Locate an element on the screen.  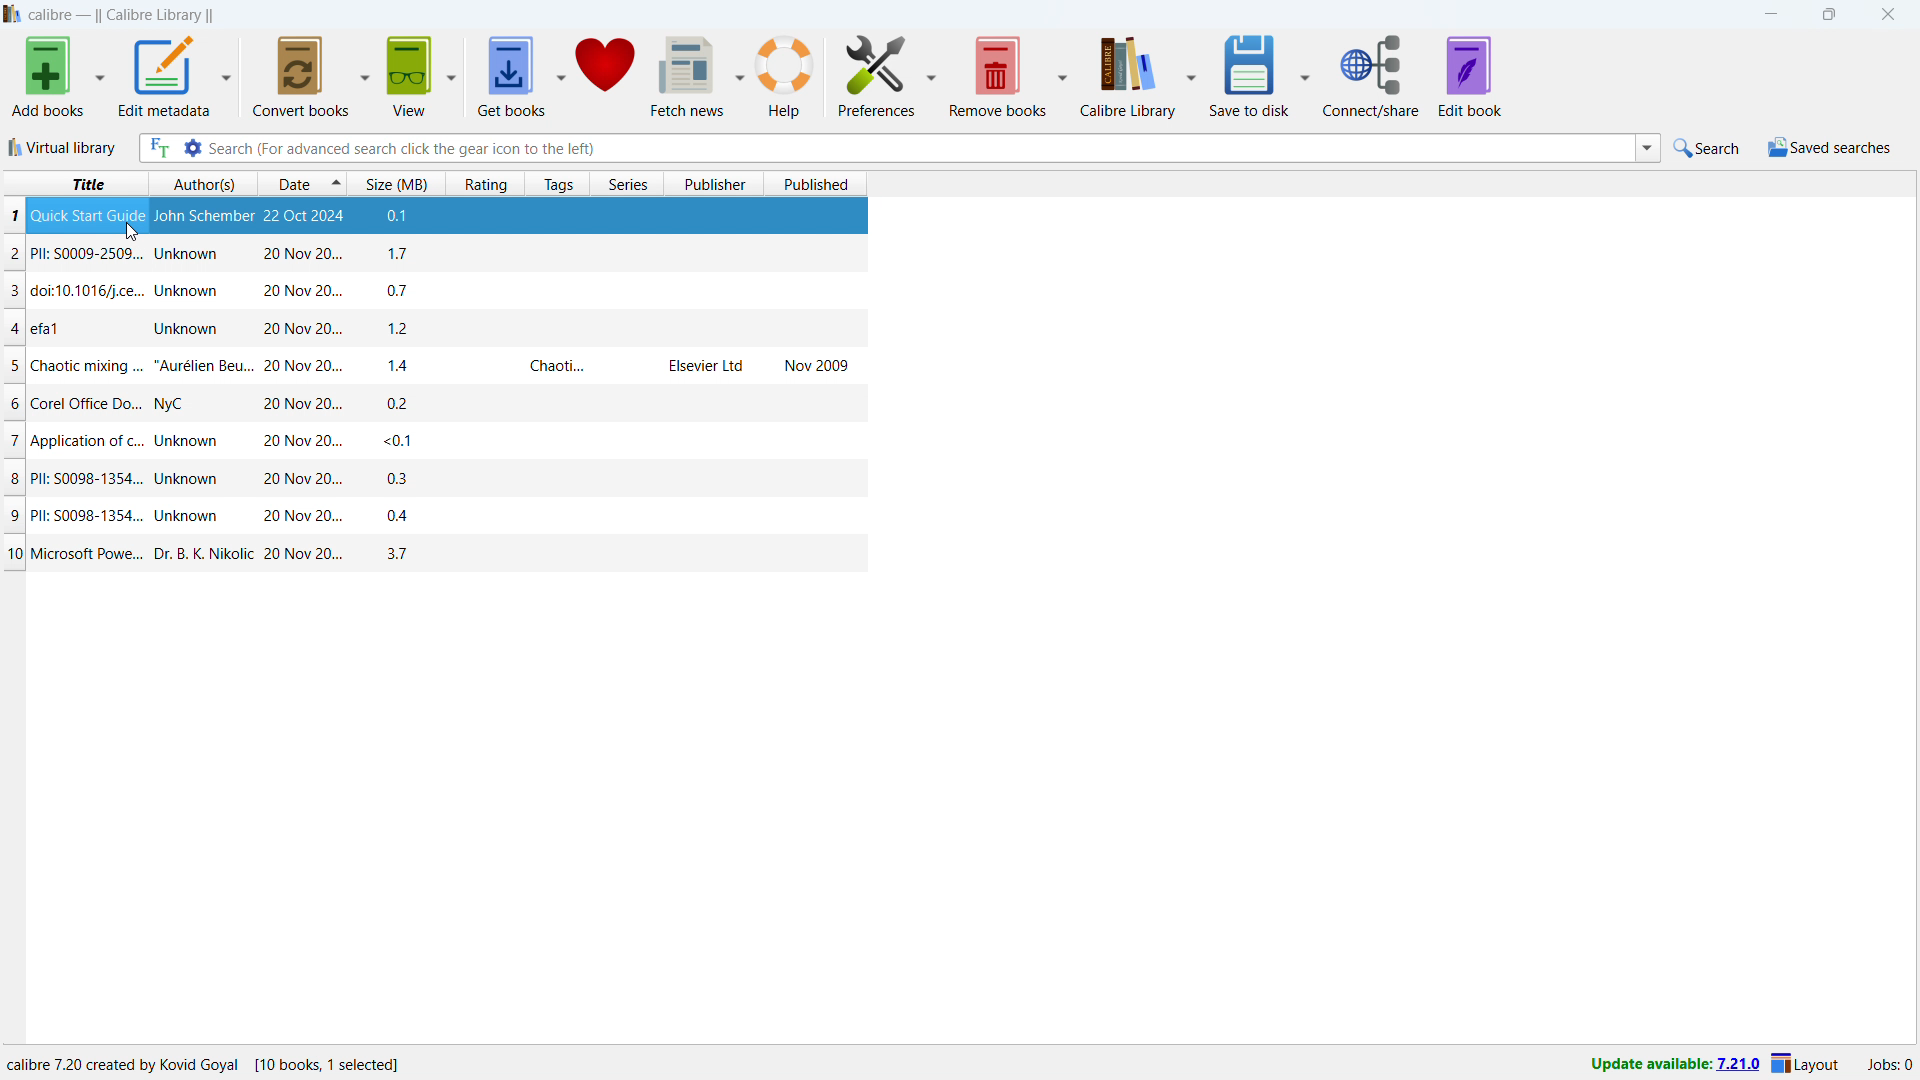
search history is located at coordinates (1646, 149).